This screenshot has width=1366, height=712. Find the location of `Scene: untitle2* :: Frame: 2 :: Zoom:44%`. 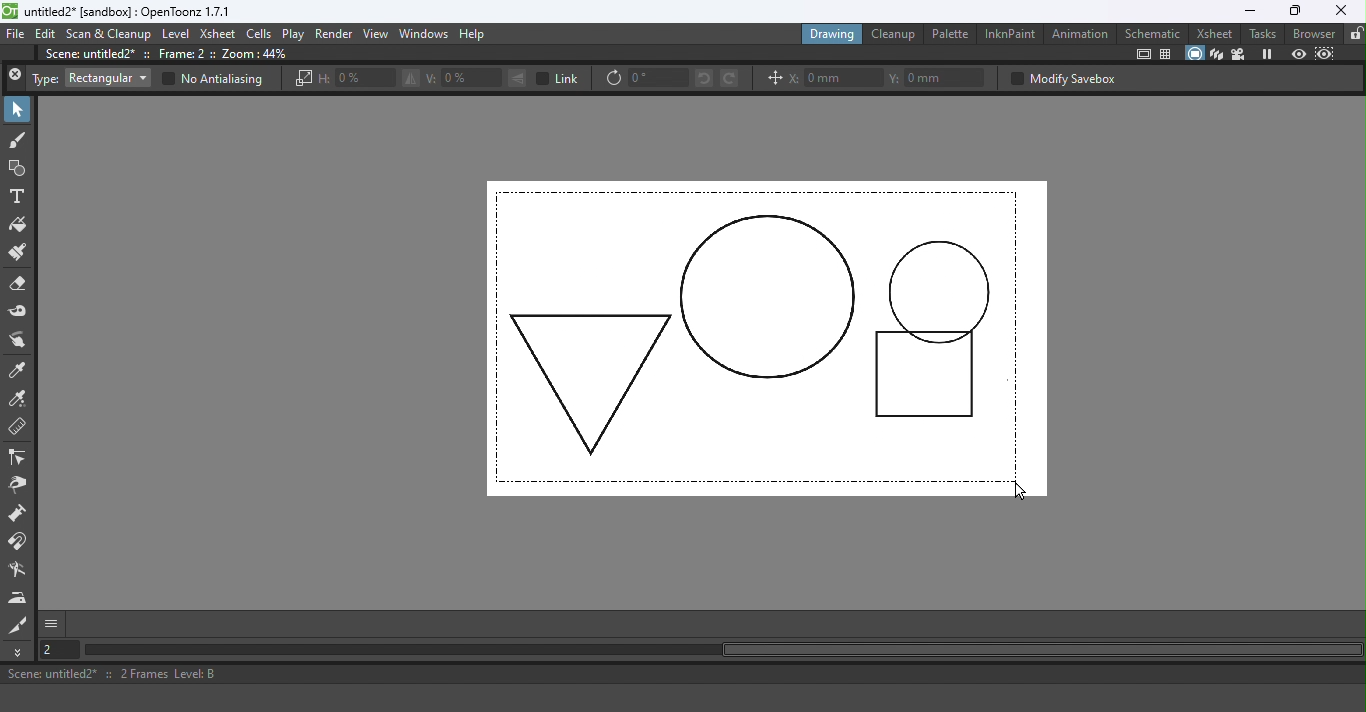

Scene: untitle2* :: Frame: 2 :: Zoom:44% is located at coordinates (177, 55).